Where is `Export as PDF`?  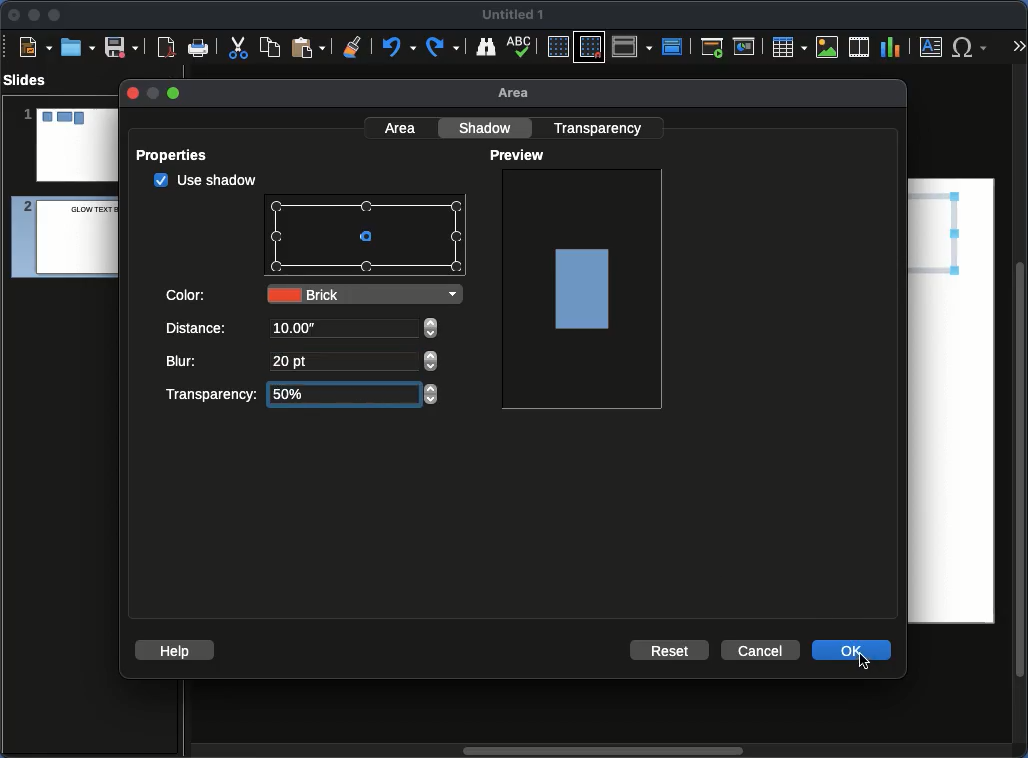
Export as PDF is located at coordinates (166, 48).